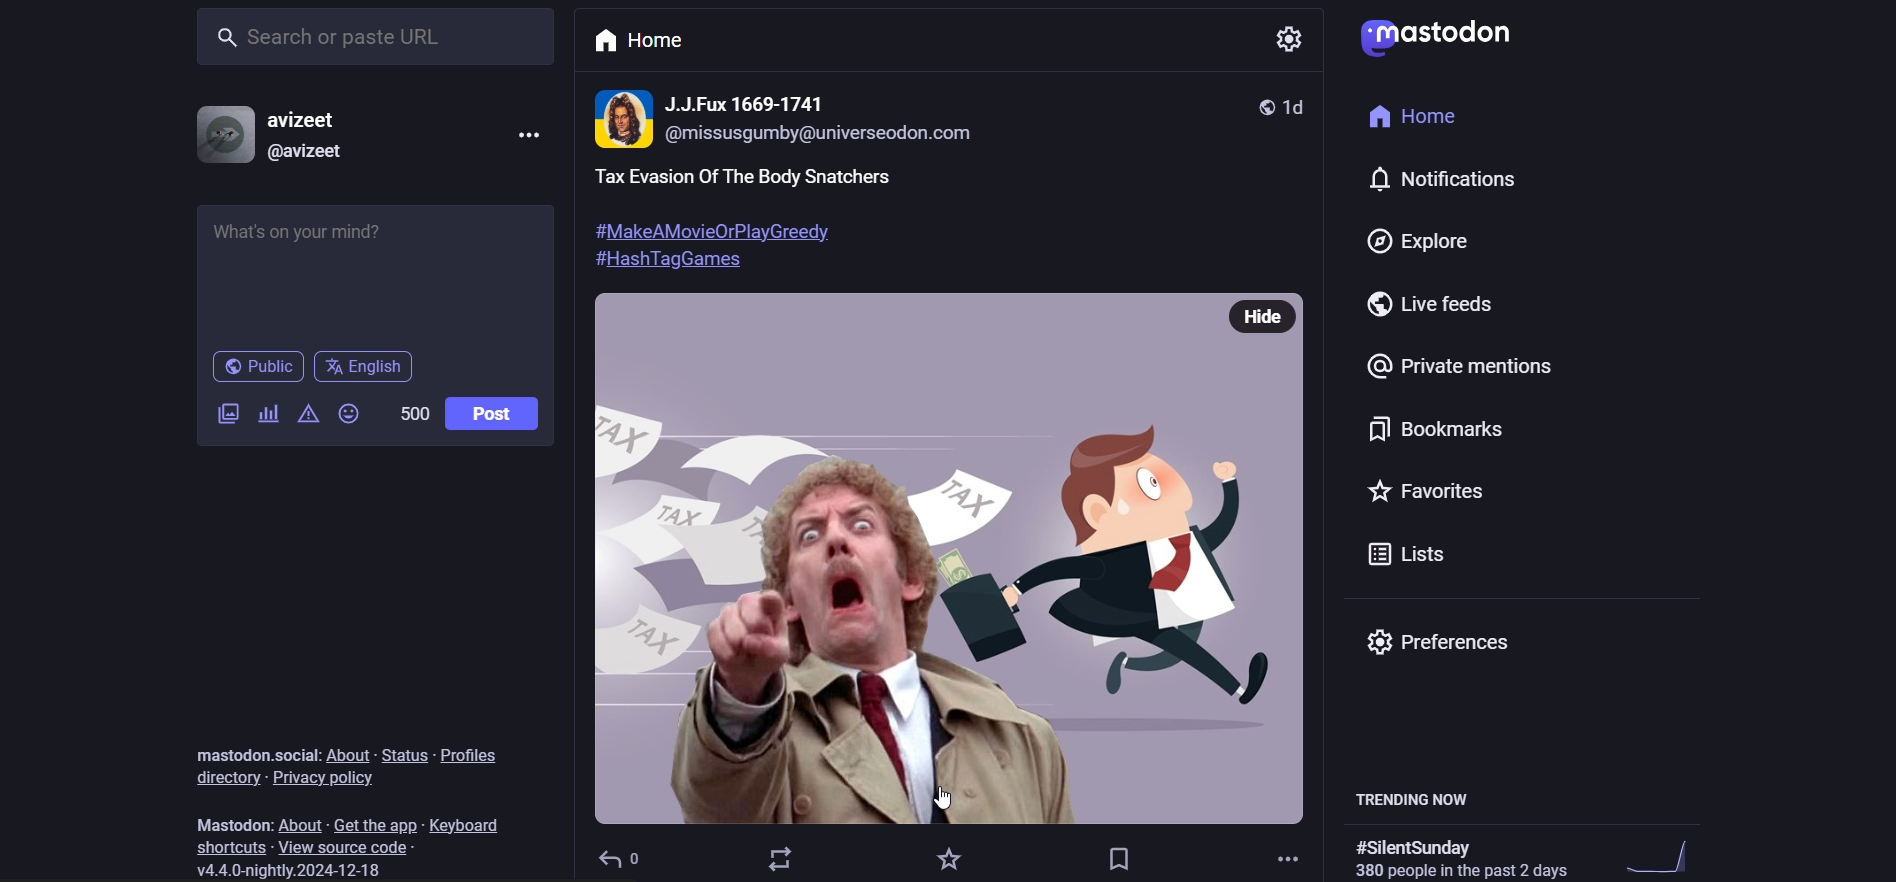 Image resolution: width=1896 pixels, height=882 pixels. What do you see at coordinates (223, 135) in the screenshot?
I see `profile picture` at bounding box center [223, 135].